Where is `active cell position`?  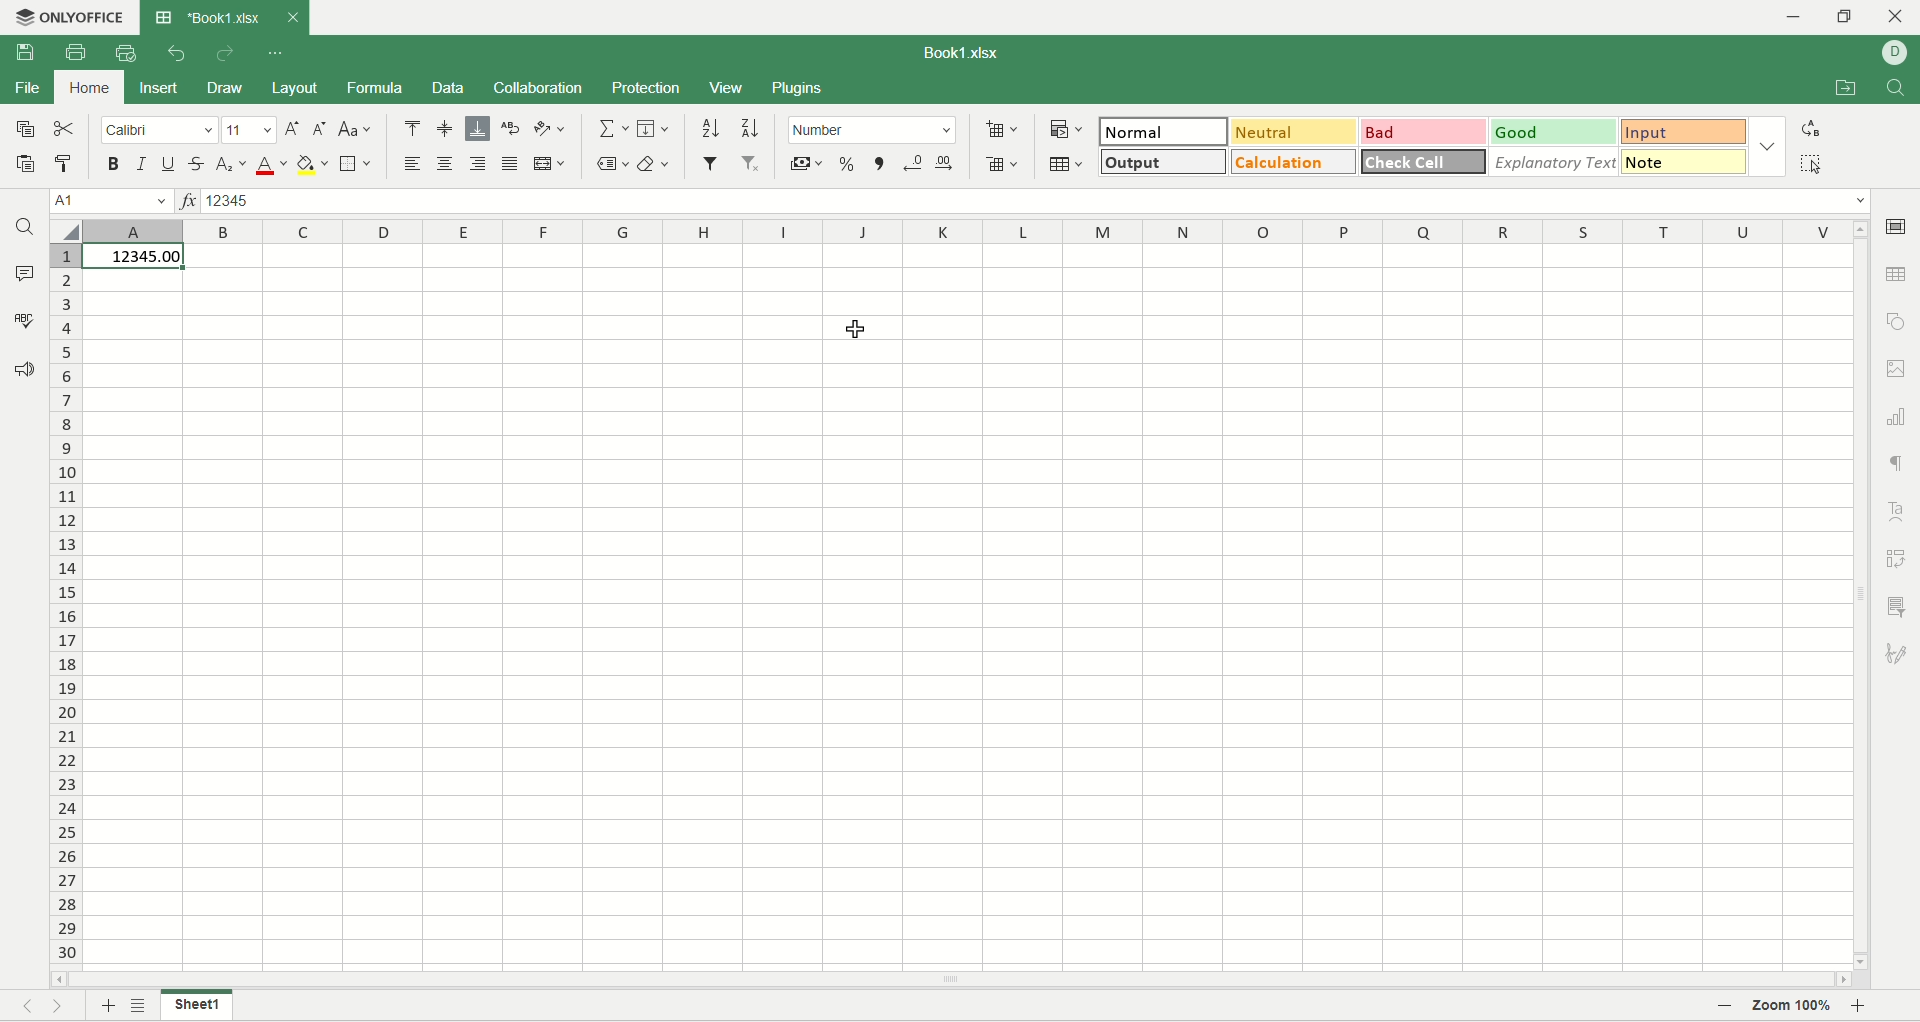 active cell position is located at coordinates (112, 202).